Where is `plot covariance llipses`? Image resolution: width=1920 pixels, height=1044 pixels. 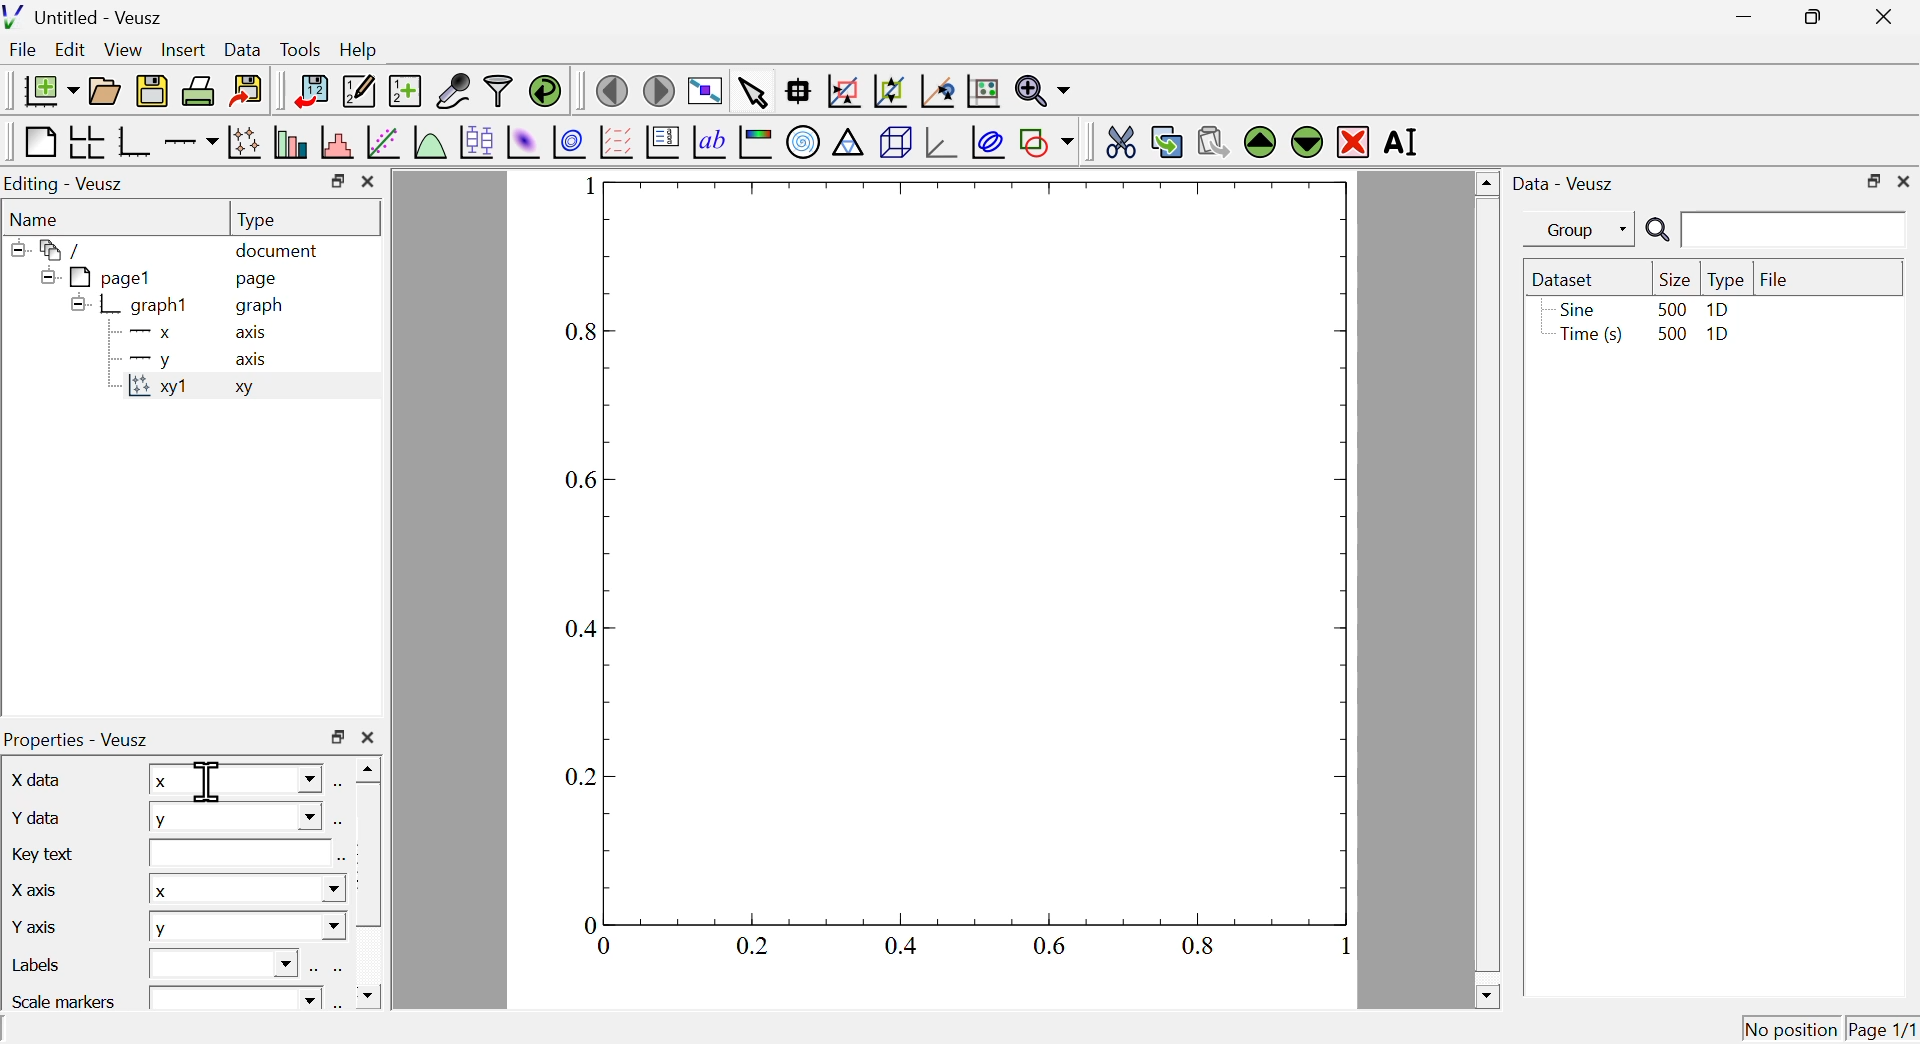
plot covariance llipses is located at coordinates (991, 142).